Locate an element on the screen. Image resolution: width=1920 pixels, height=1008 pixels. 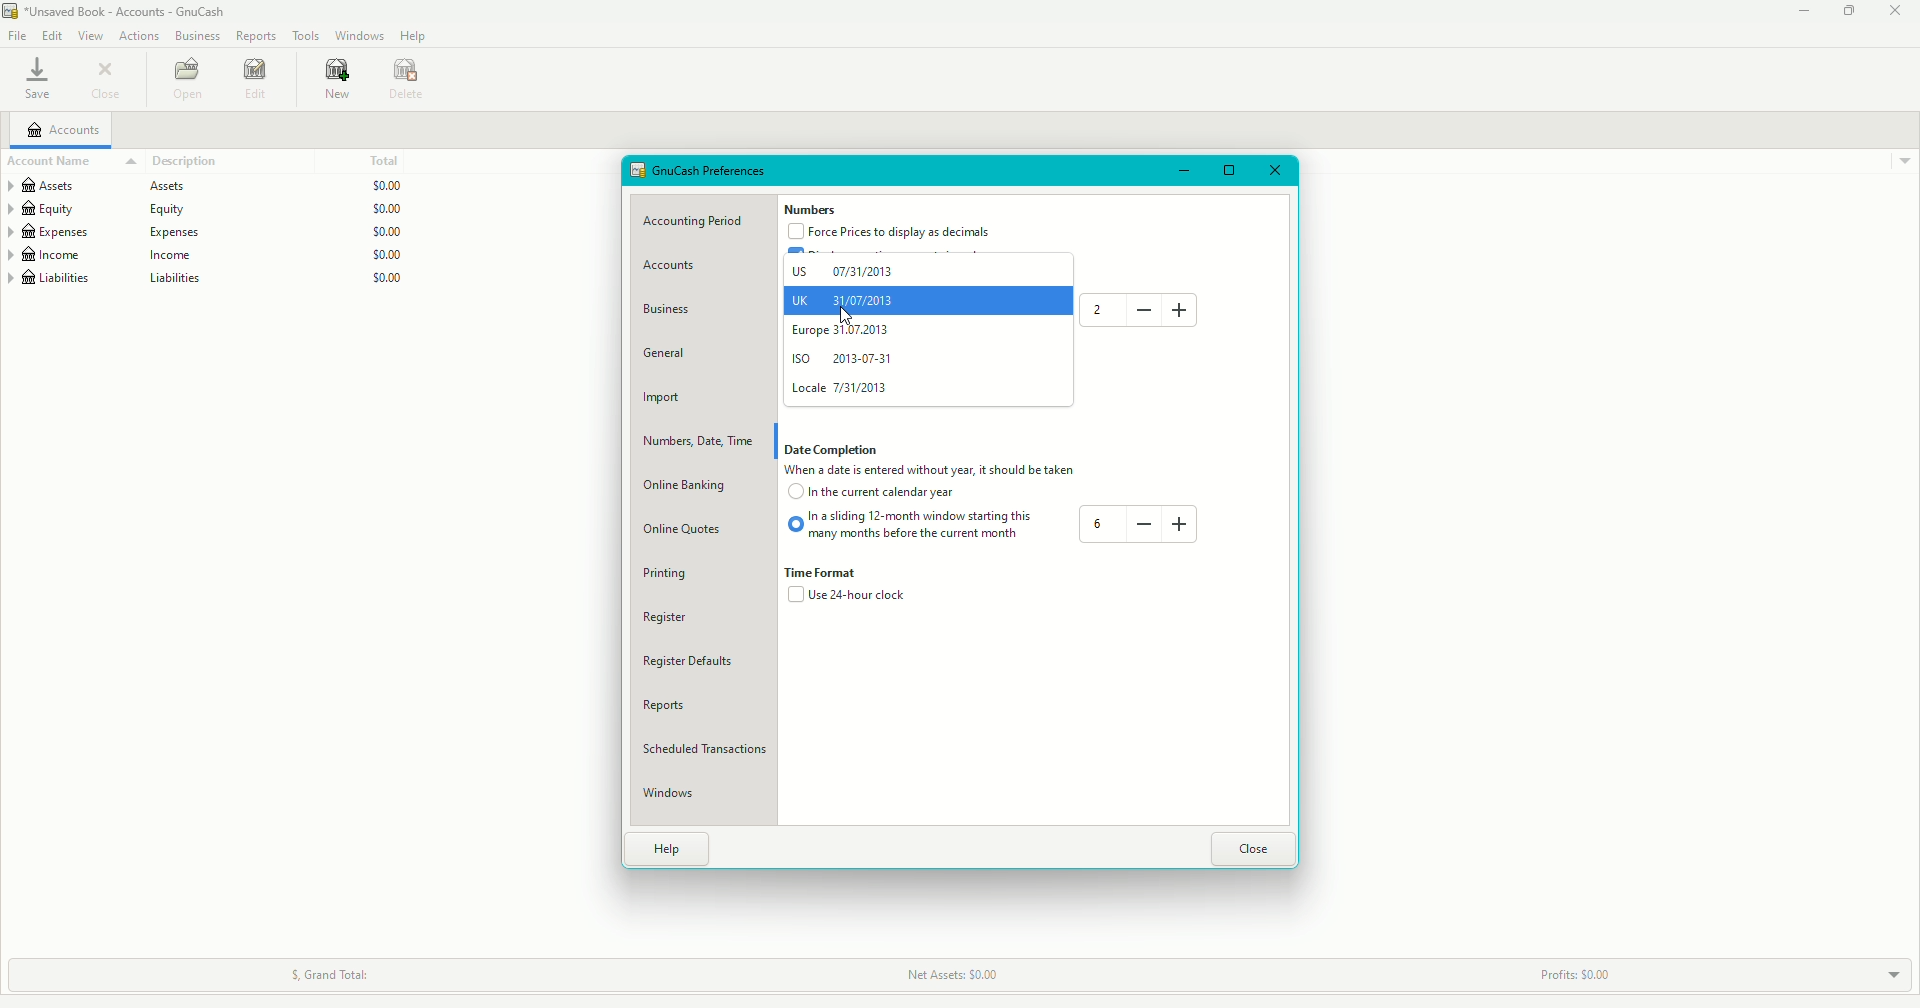
Equity is located at coordinates (206, 209).